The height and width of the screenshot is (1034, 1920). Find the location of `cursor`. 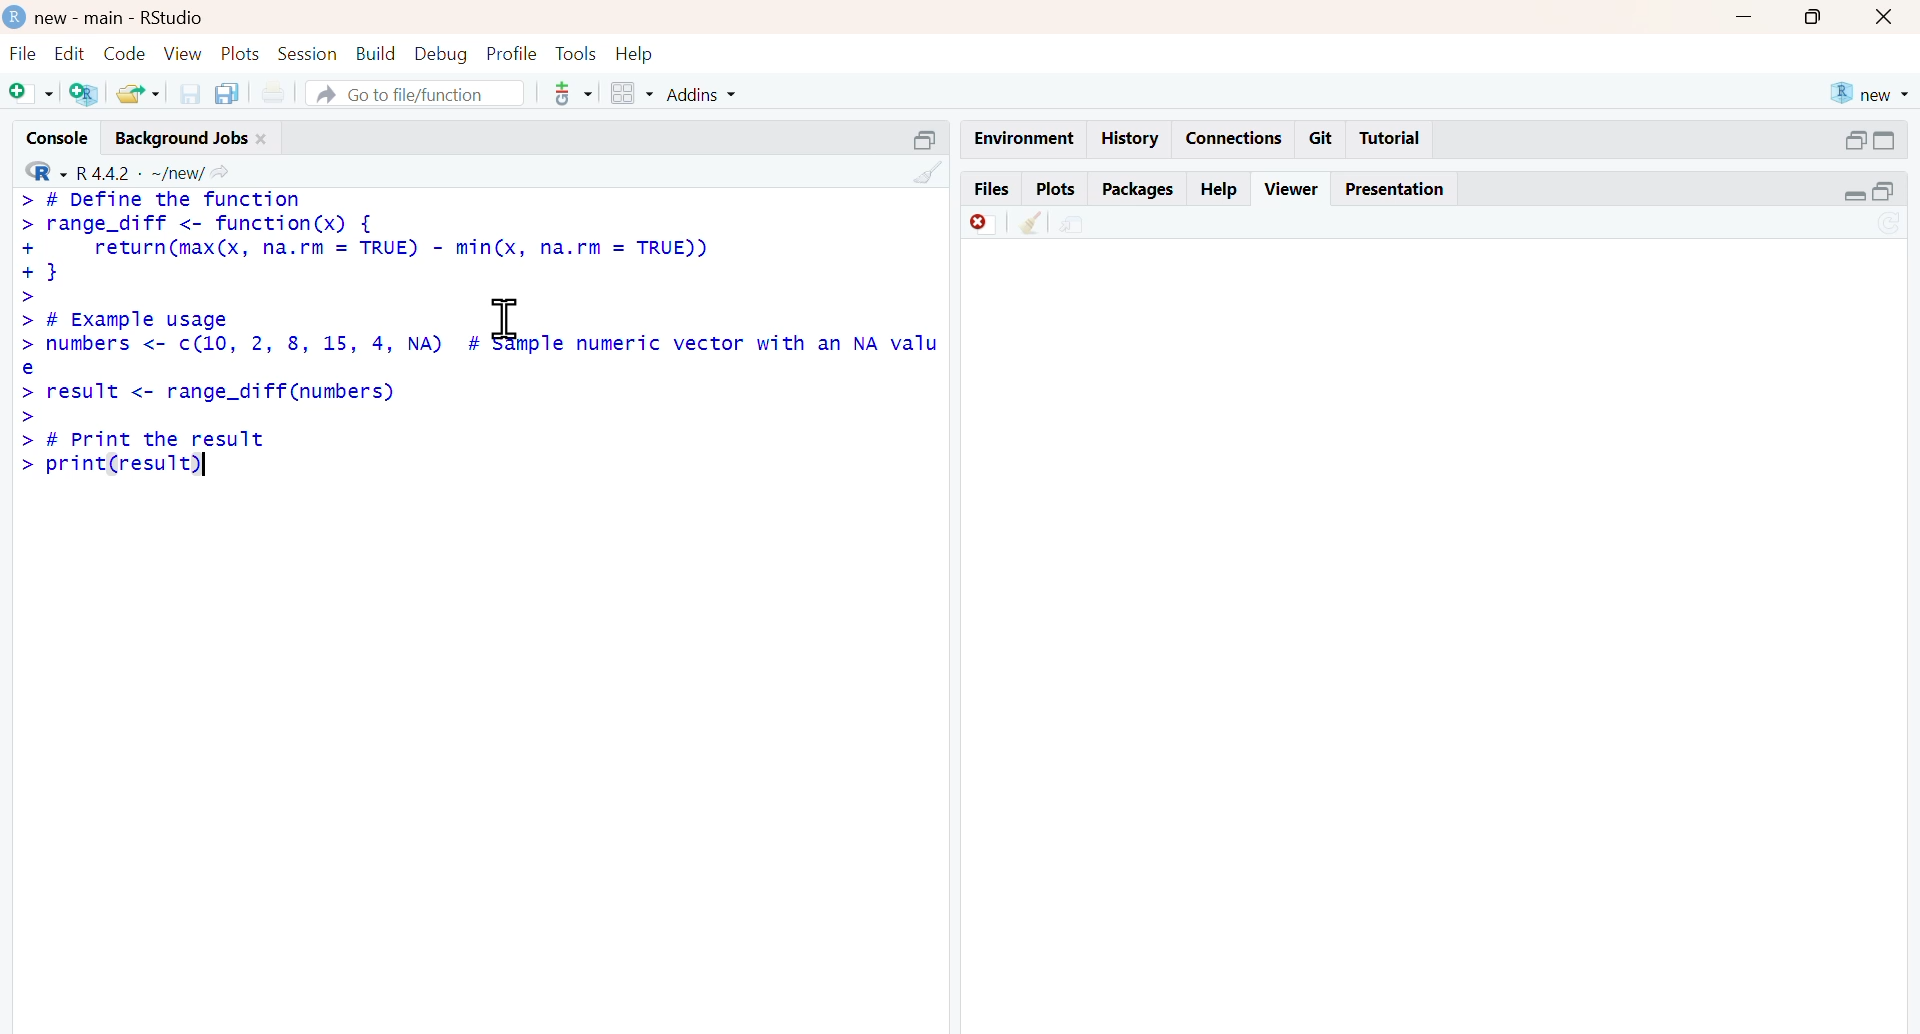

cursor is located at coordinates (506, 319).